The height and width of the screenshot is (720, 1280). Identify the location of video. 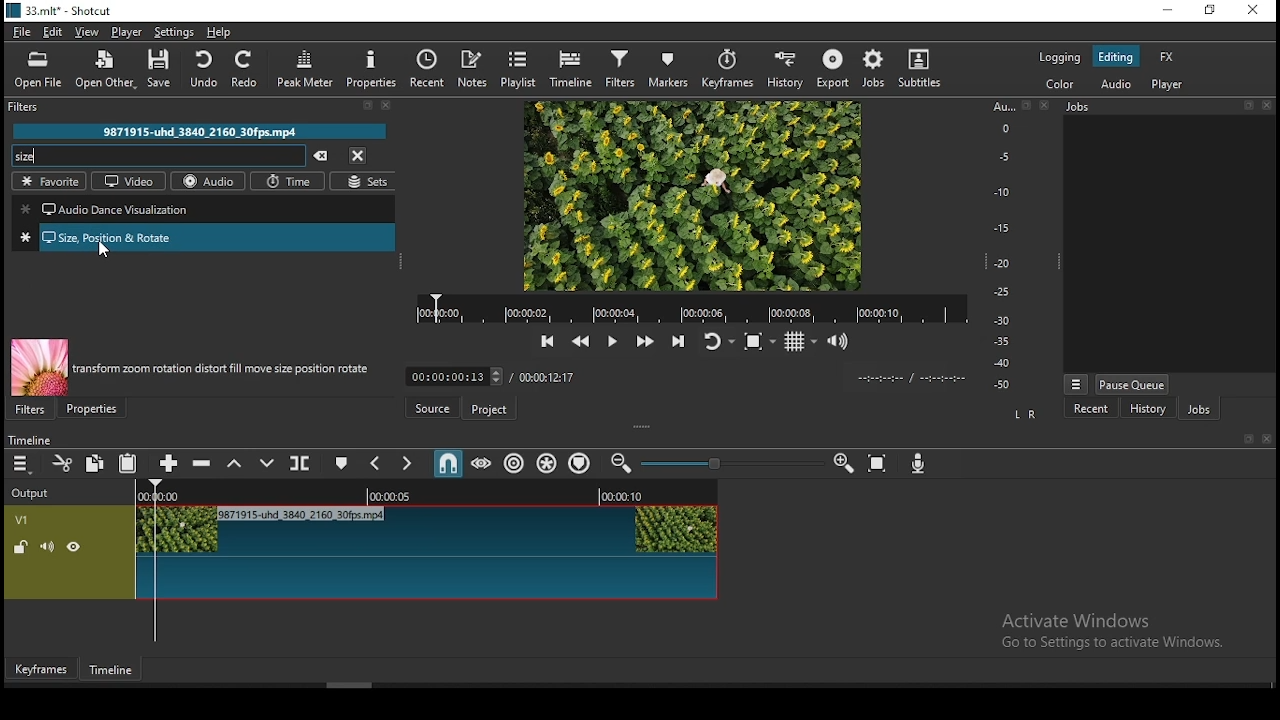
(130, 181).